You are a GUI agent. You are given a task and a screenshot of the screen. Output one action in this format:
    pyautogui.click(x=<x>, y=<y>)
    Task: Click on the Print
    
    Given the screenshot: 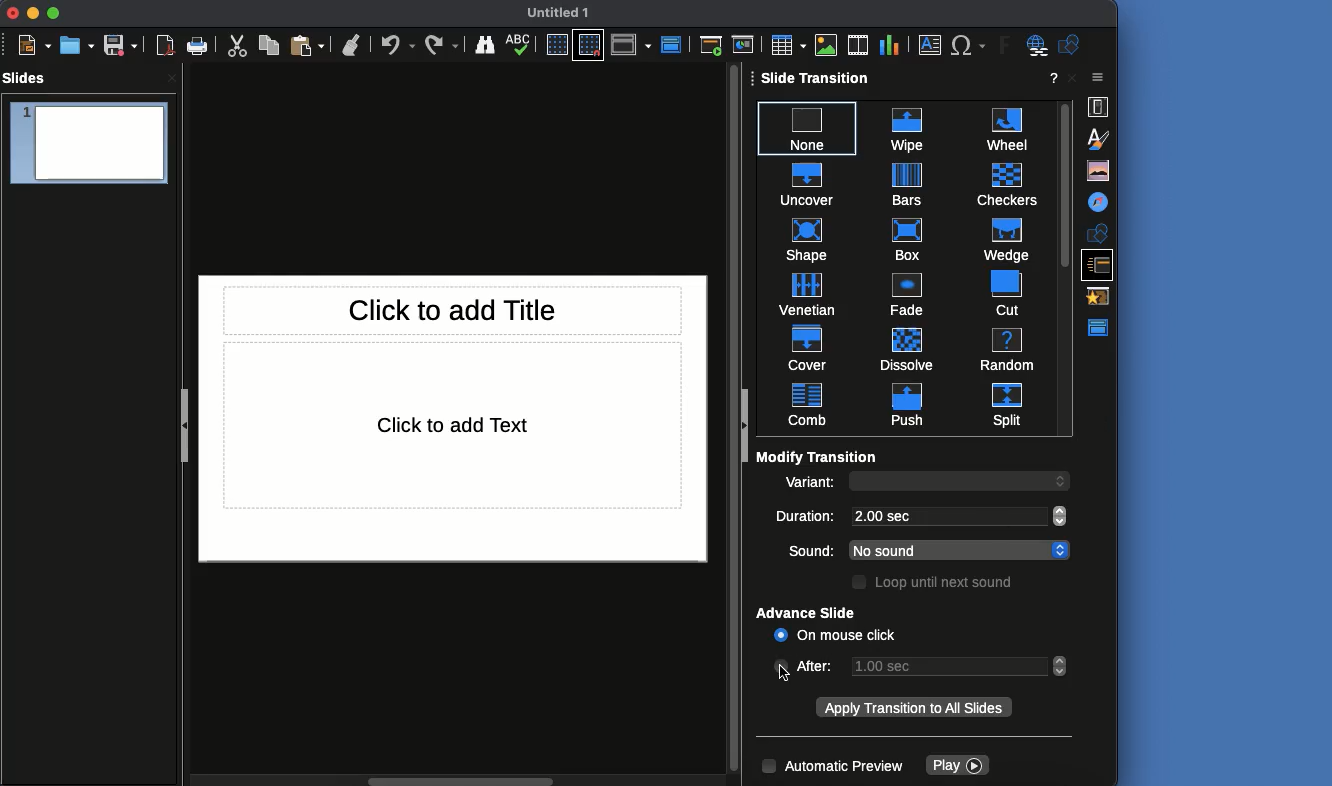 What is the action you would take?
    pyautogui.click(x=197, y=46)
    